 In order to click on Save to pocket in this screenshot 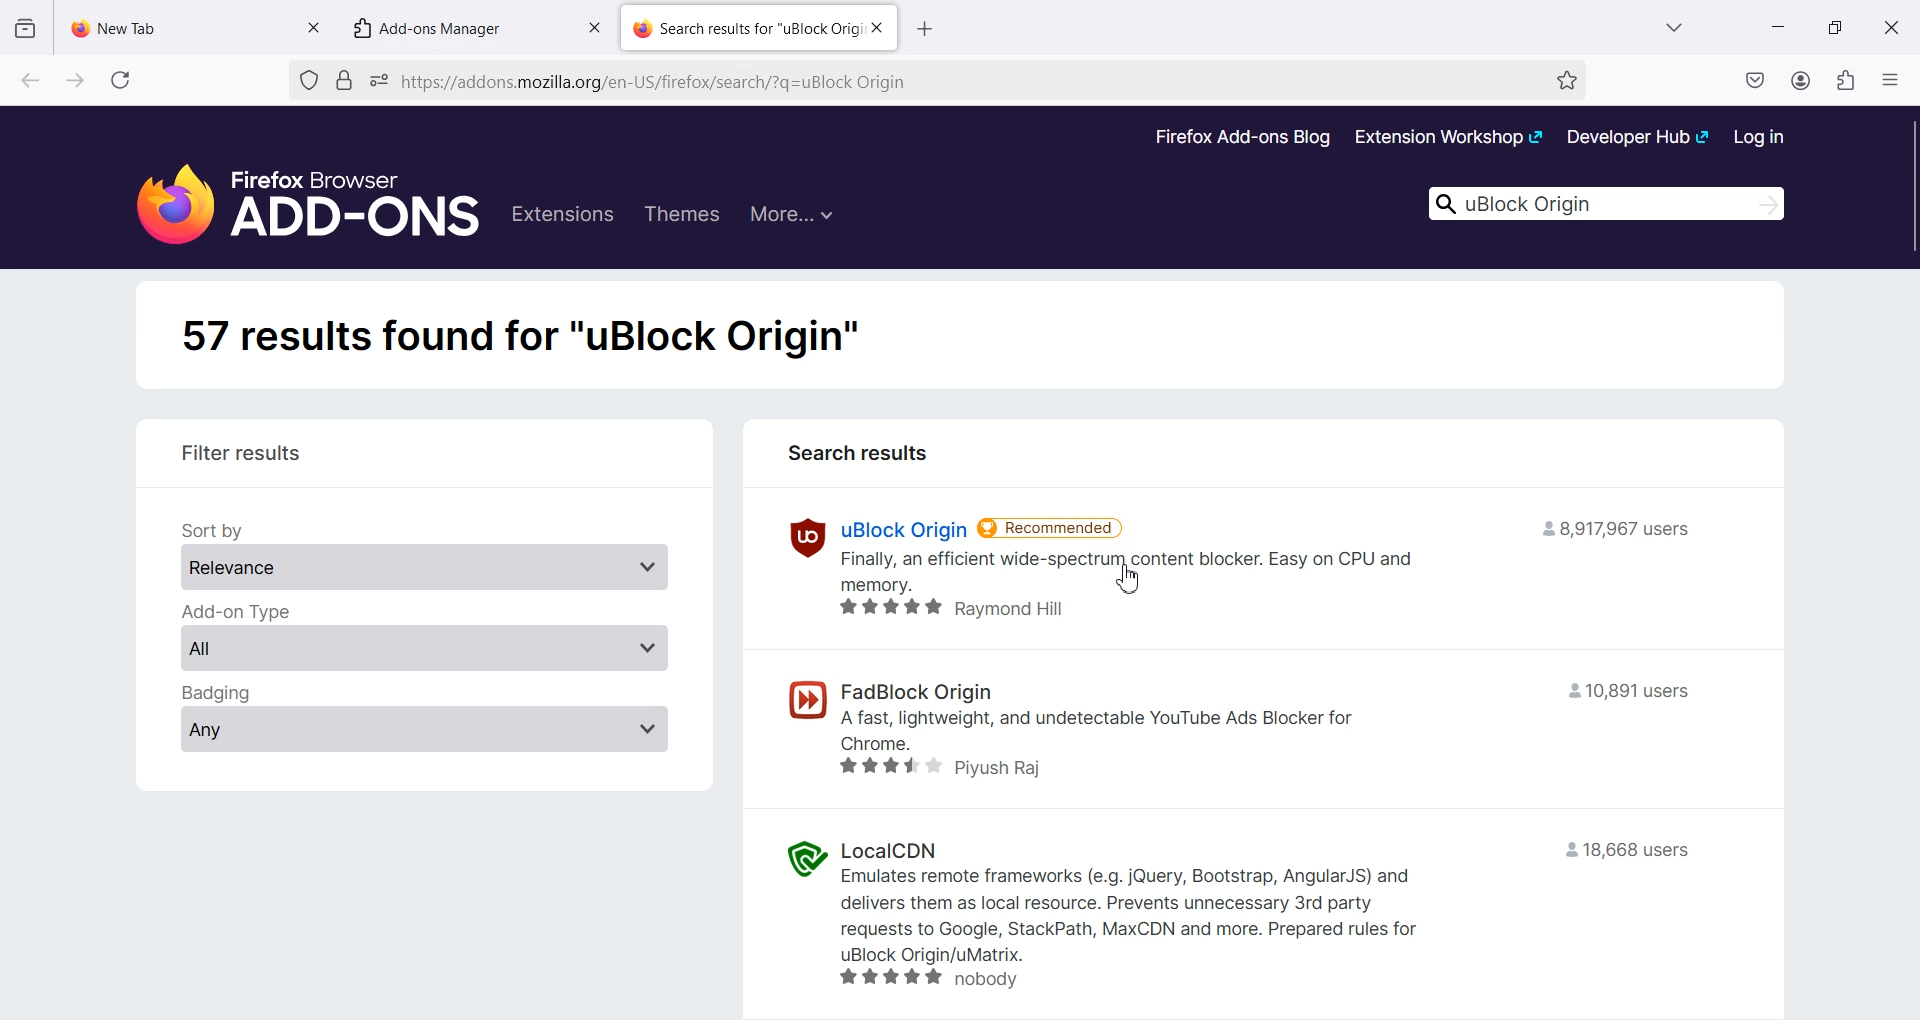, I will do `click(1756, 80)`.